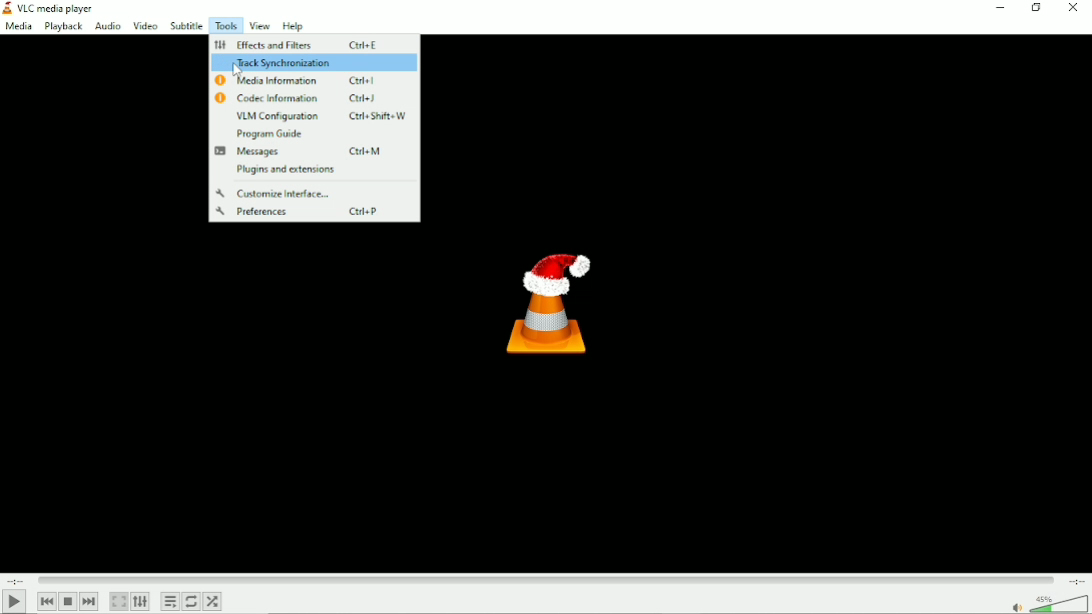 The width and height of the screenshot is (1092, 614). I want to click on Next, so click(89, 601).